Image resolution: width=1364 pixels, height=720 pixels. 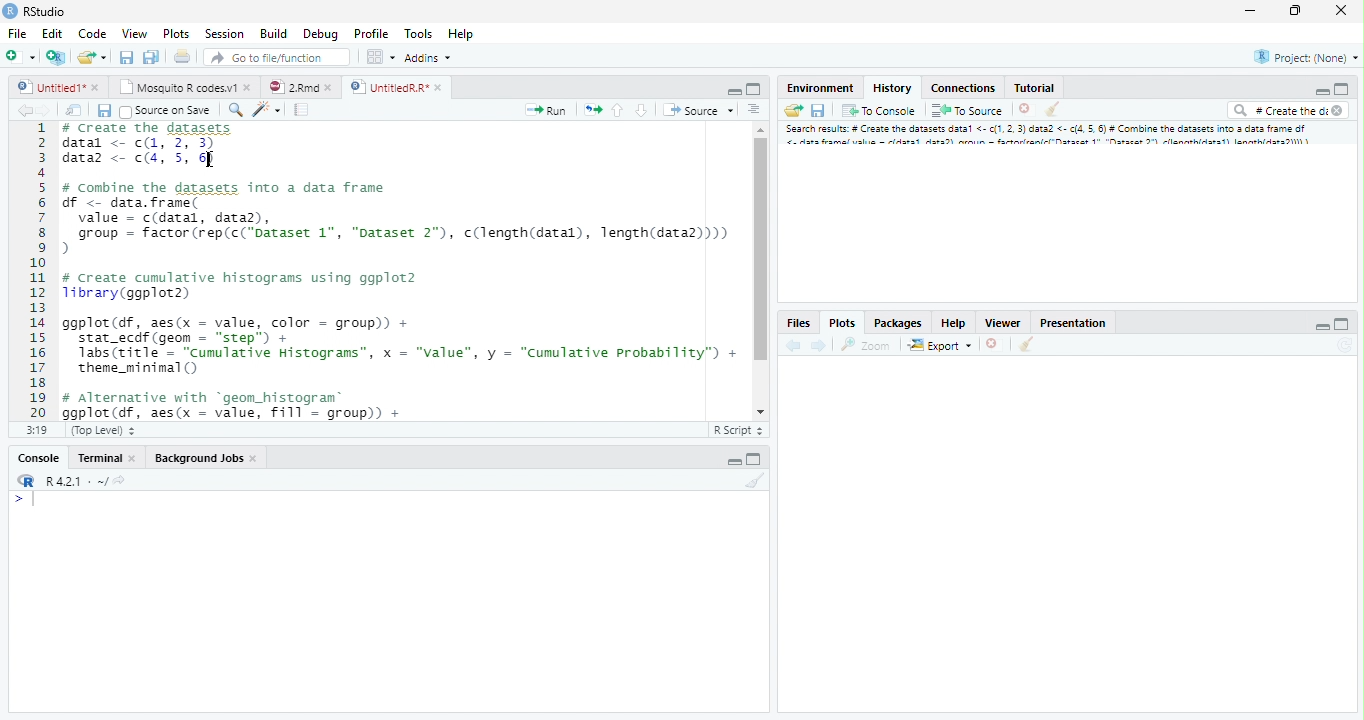 I want to click on Terminal, so click(x=107, y=457).